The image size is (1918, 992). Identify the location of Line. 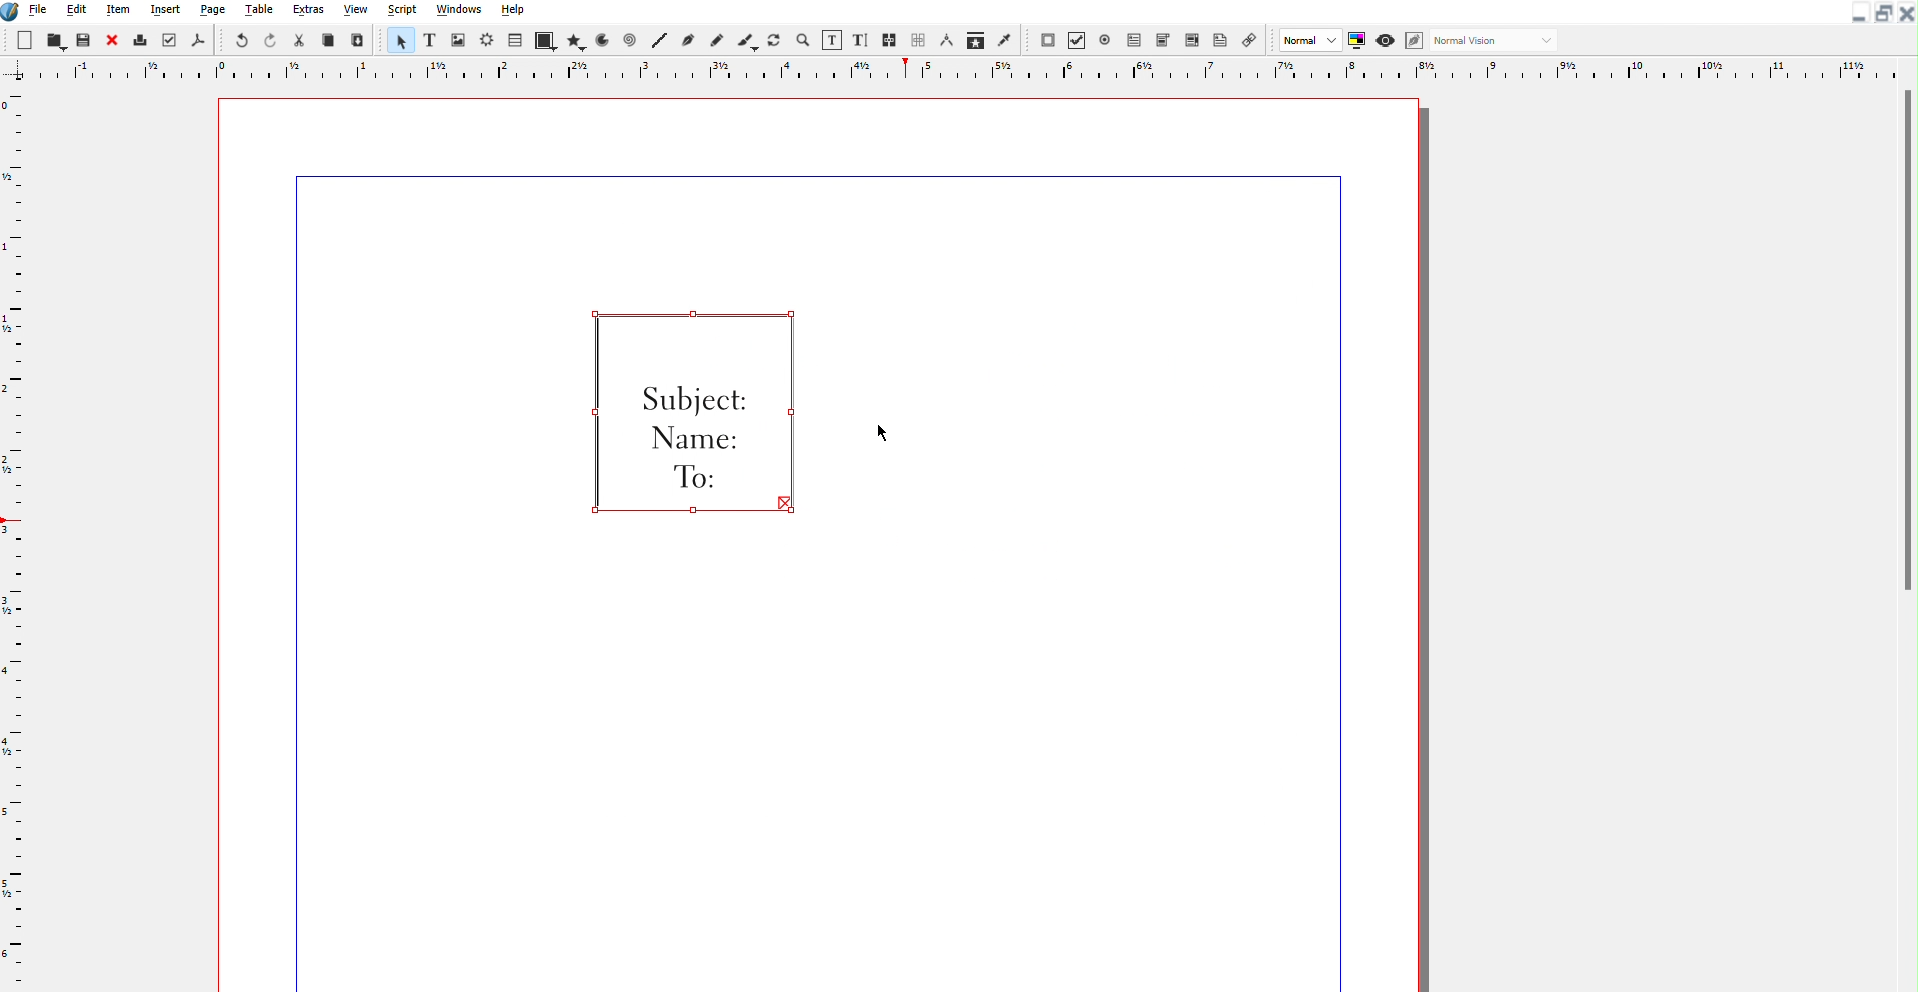
(660, 40).